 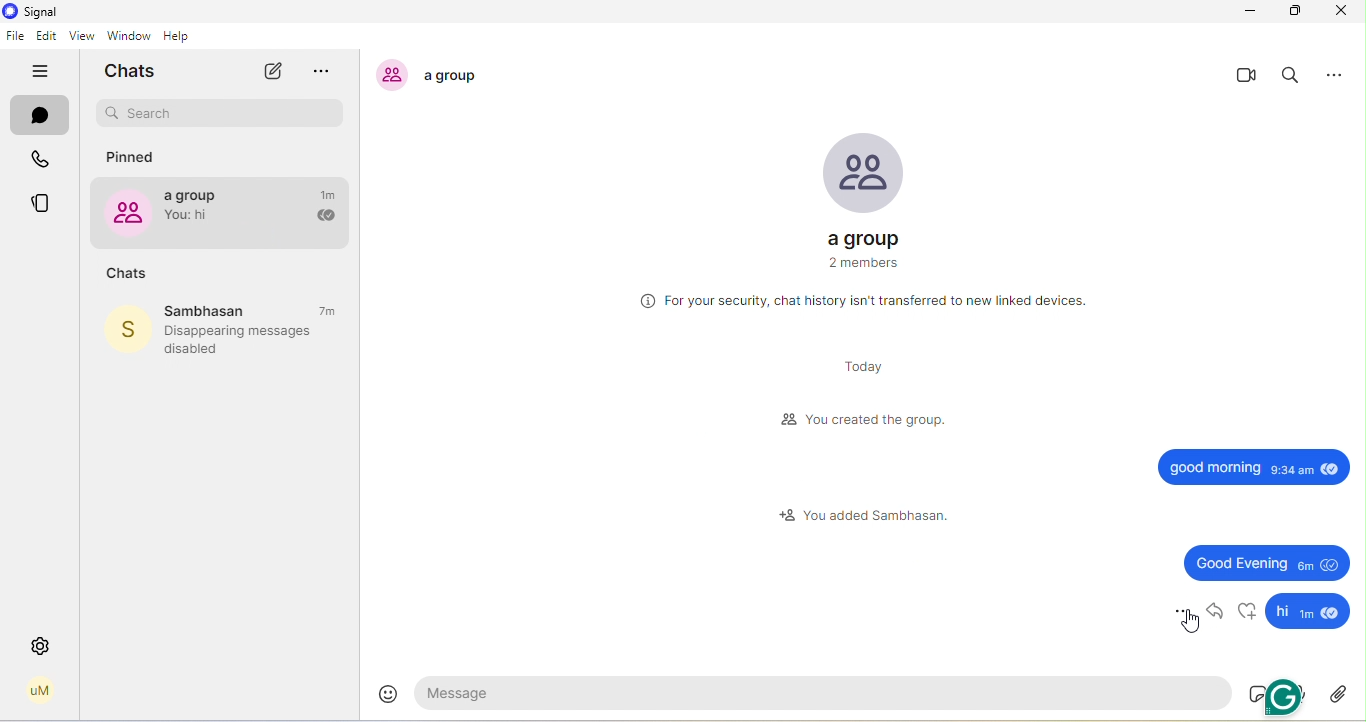 I want to click on 1m, so click(x=330, y=194).